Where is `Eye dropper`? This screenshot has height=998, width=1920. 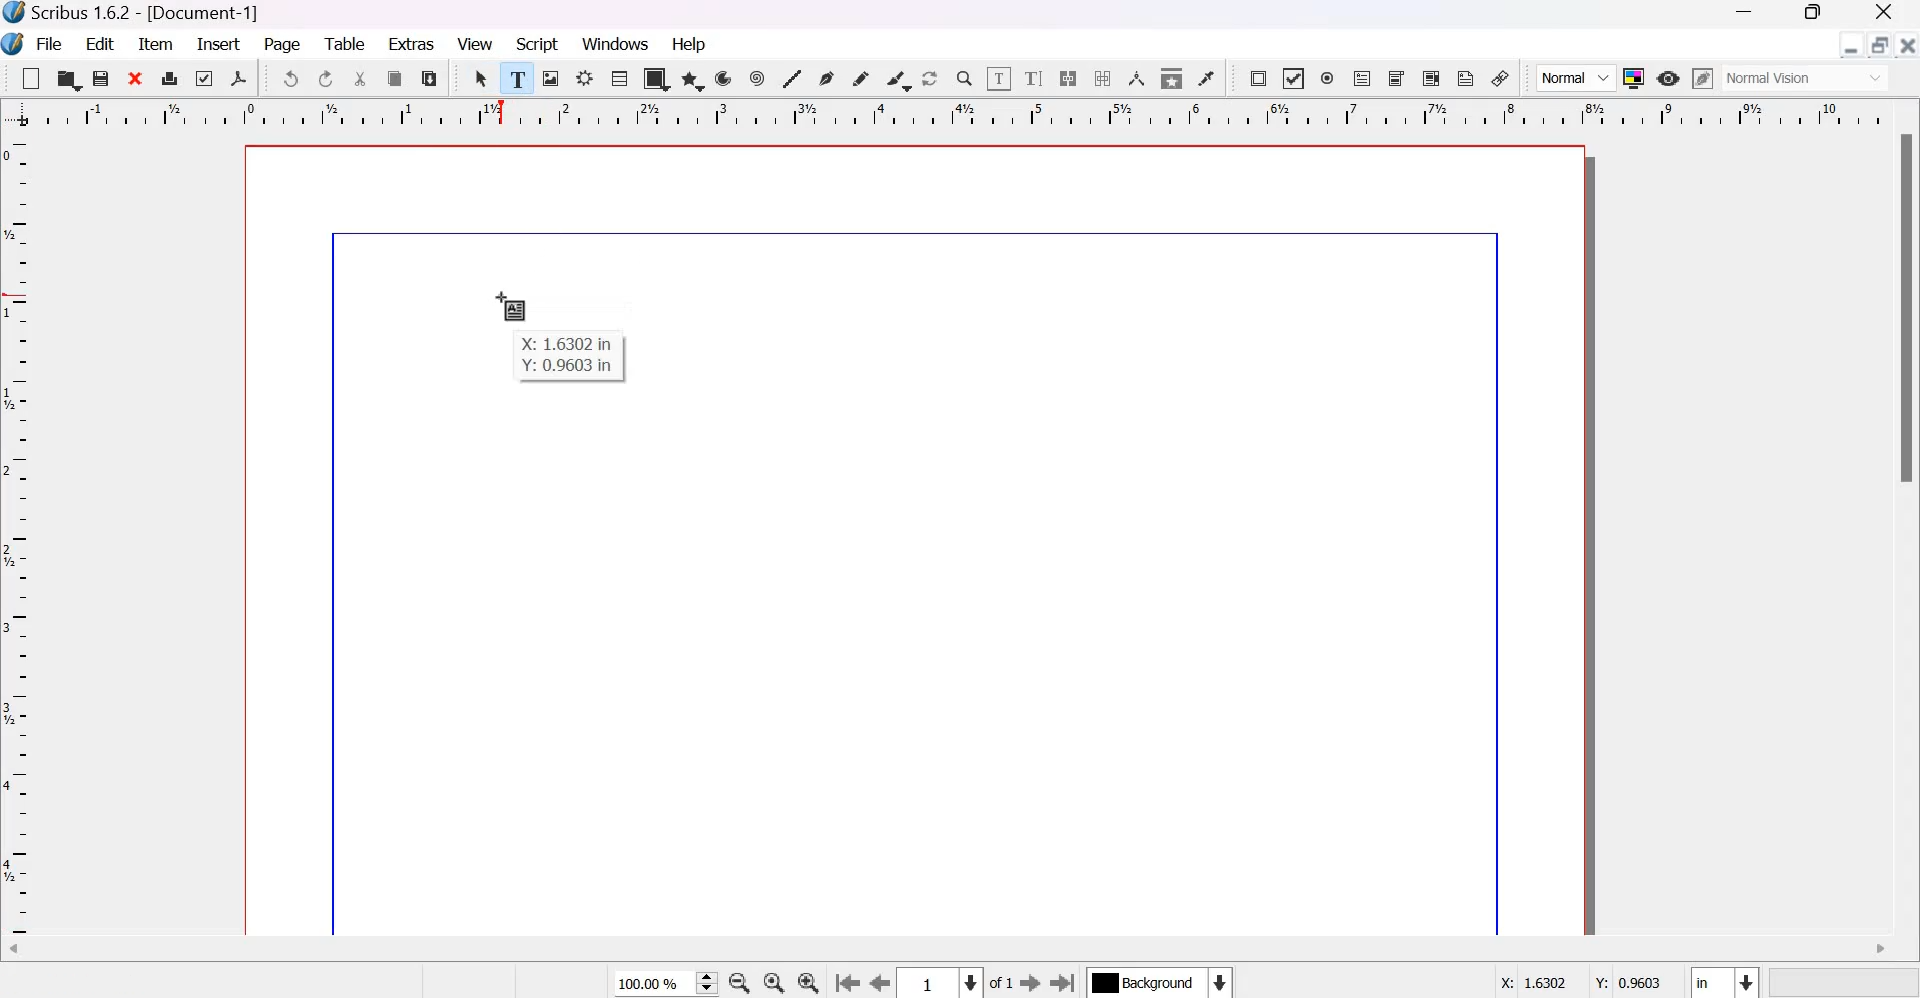 Eye dropper is located at coordinates (1206, 78).